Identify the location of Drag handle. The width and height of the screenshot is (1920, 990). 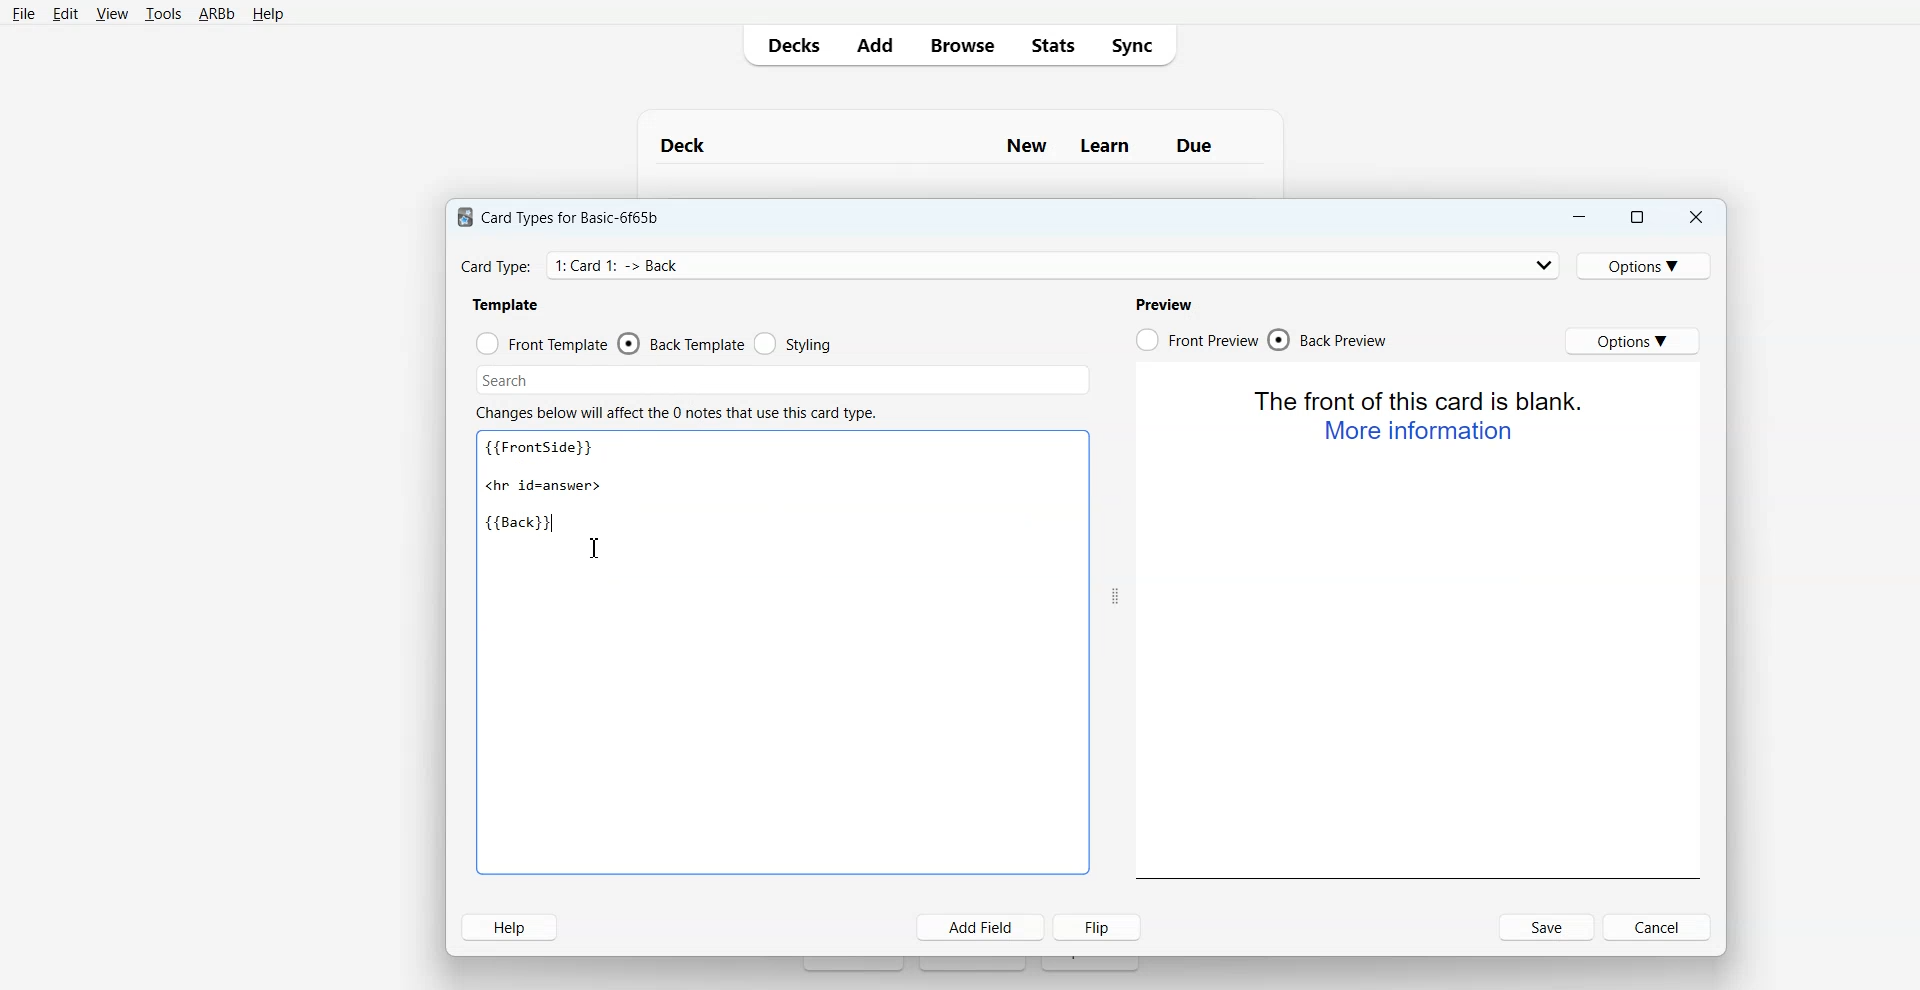
(1115, 596).